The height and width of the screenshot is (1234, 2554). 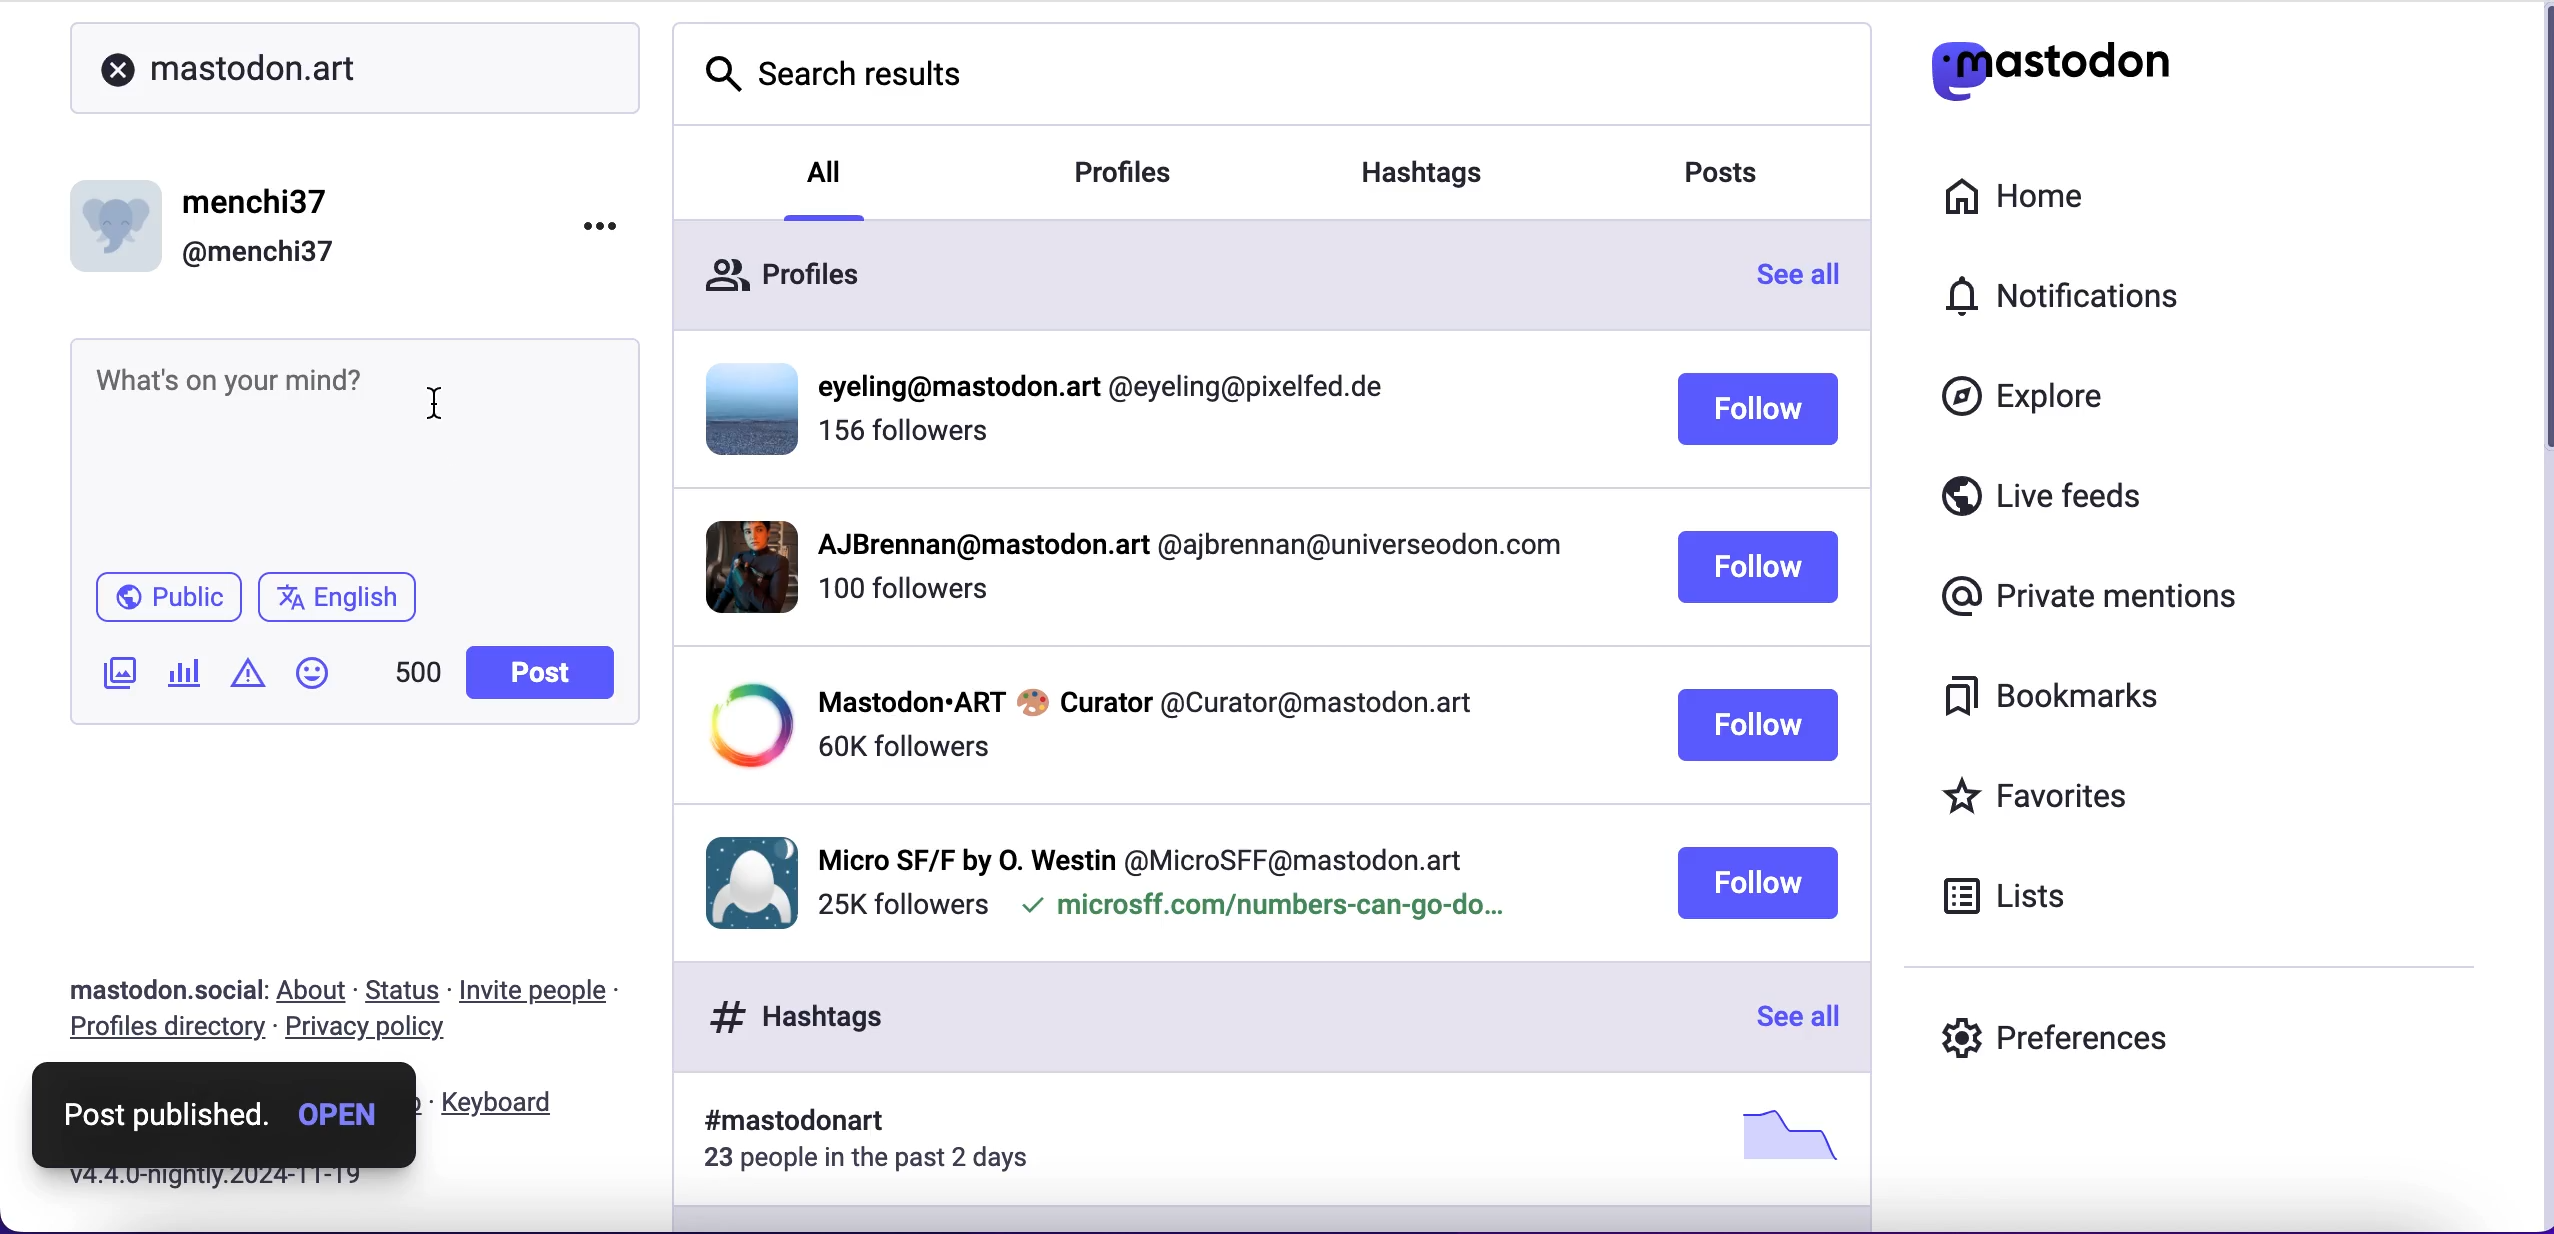 What do you see at coordinates (2030, 405) in the screenshot?
I see `explore` at bounding box center [2030, 405].